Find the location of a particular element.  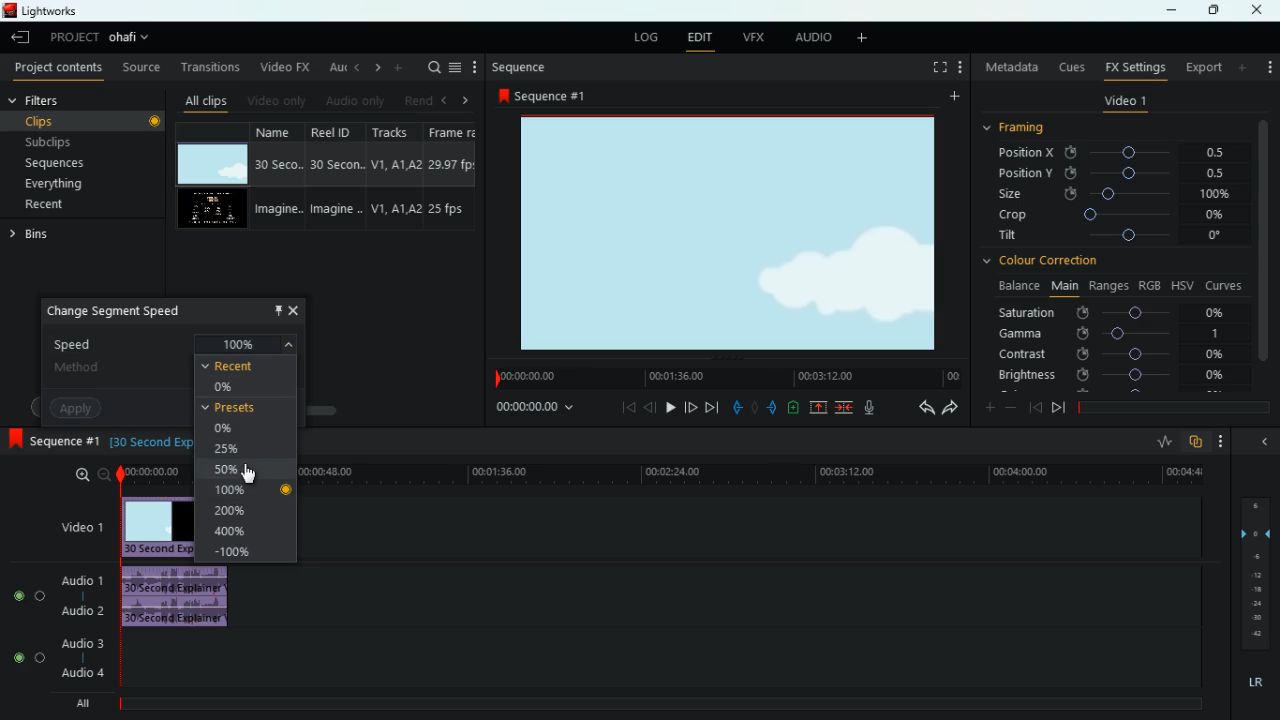

join is located at coordinates (846, 407).